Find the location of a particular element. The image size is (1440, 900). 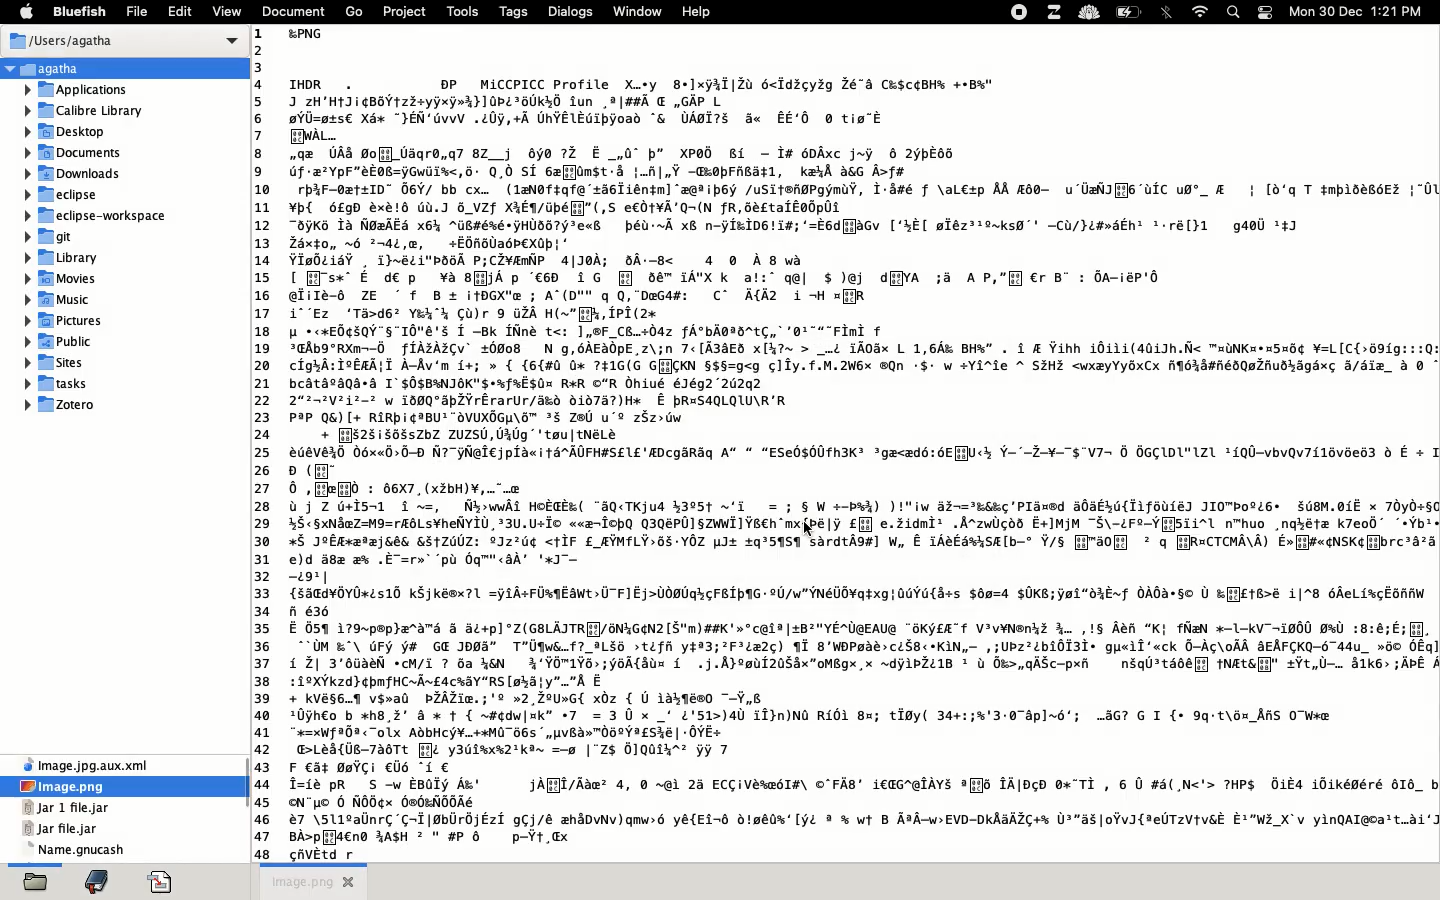

desktop is located at coordinates (68, 130).